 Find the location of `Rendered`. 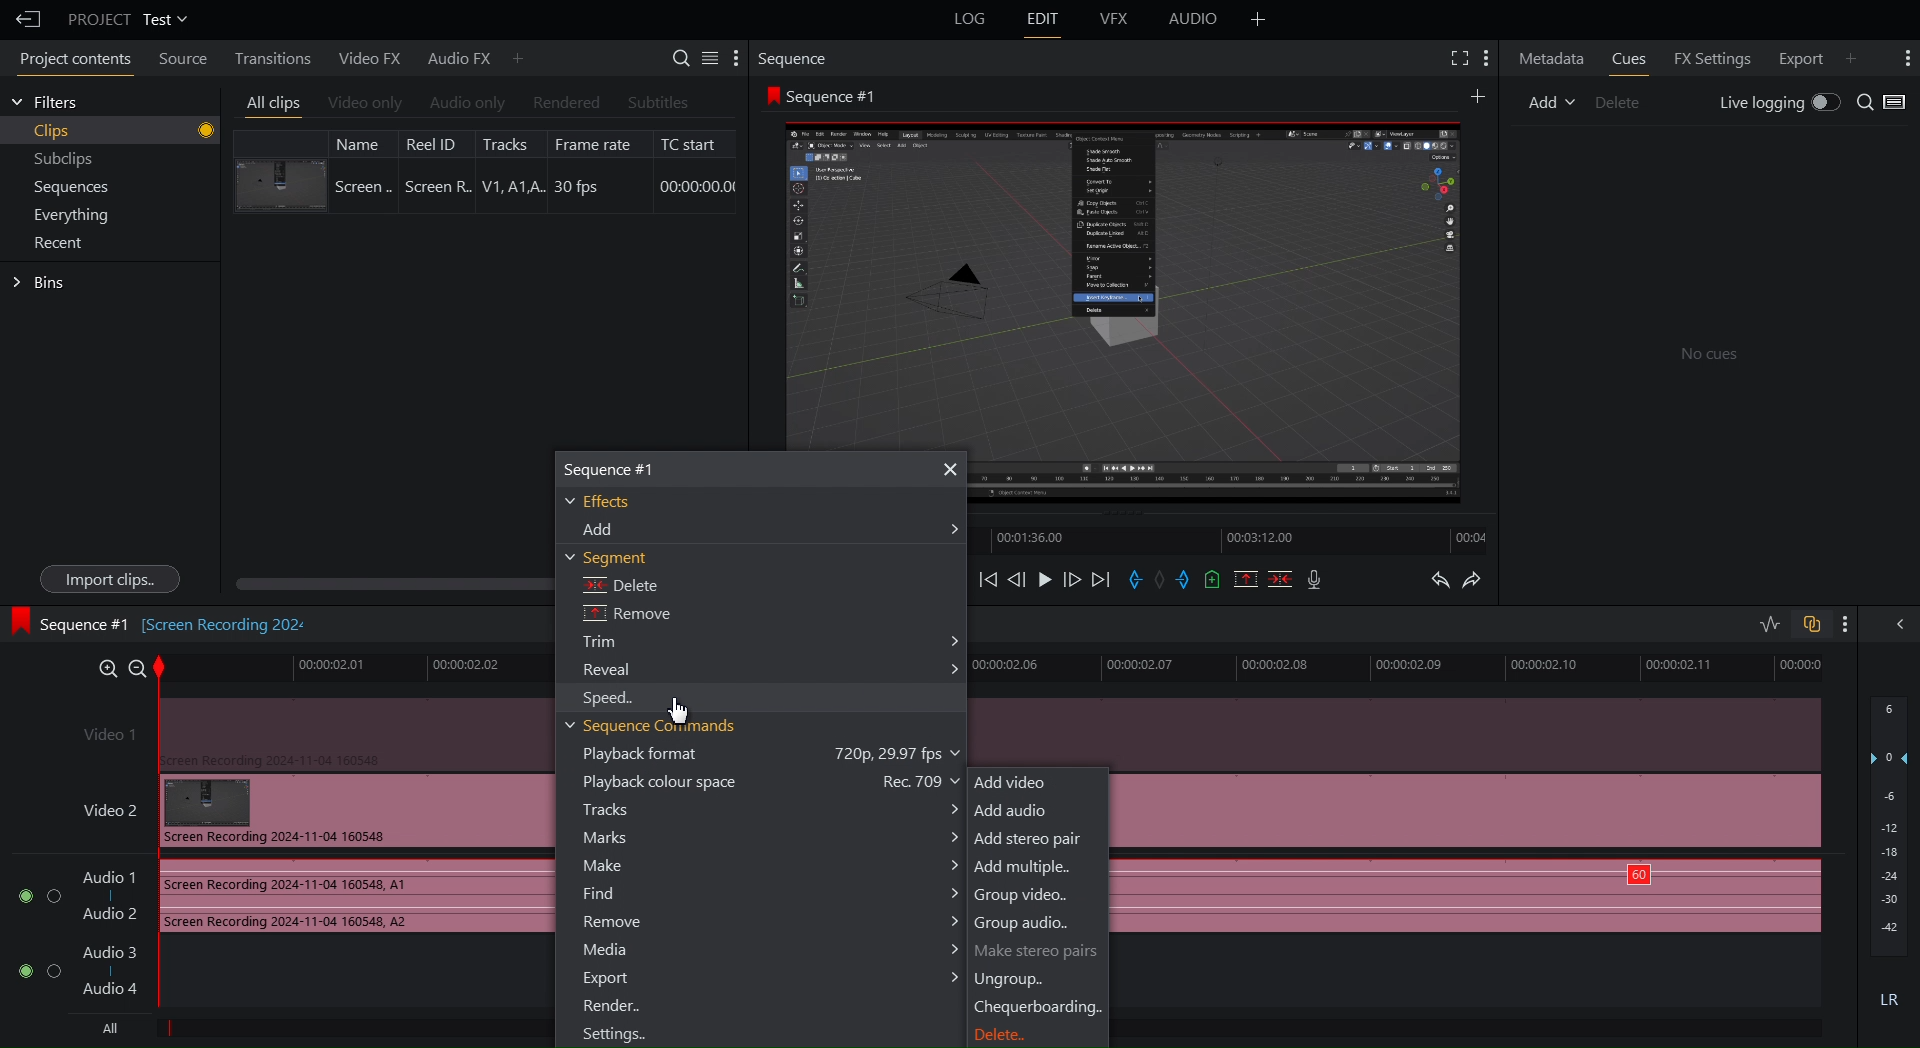

Rendered is located at coordinates (564, 103).